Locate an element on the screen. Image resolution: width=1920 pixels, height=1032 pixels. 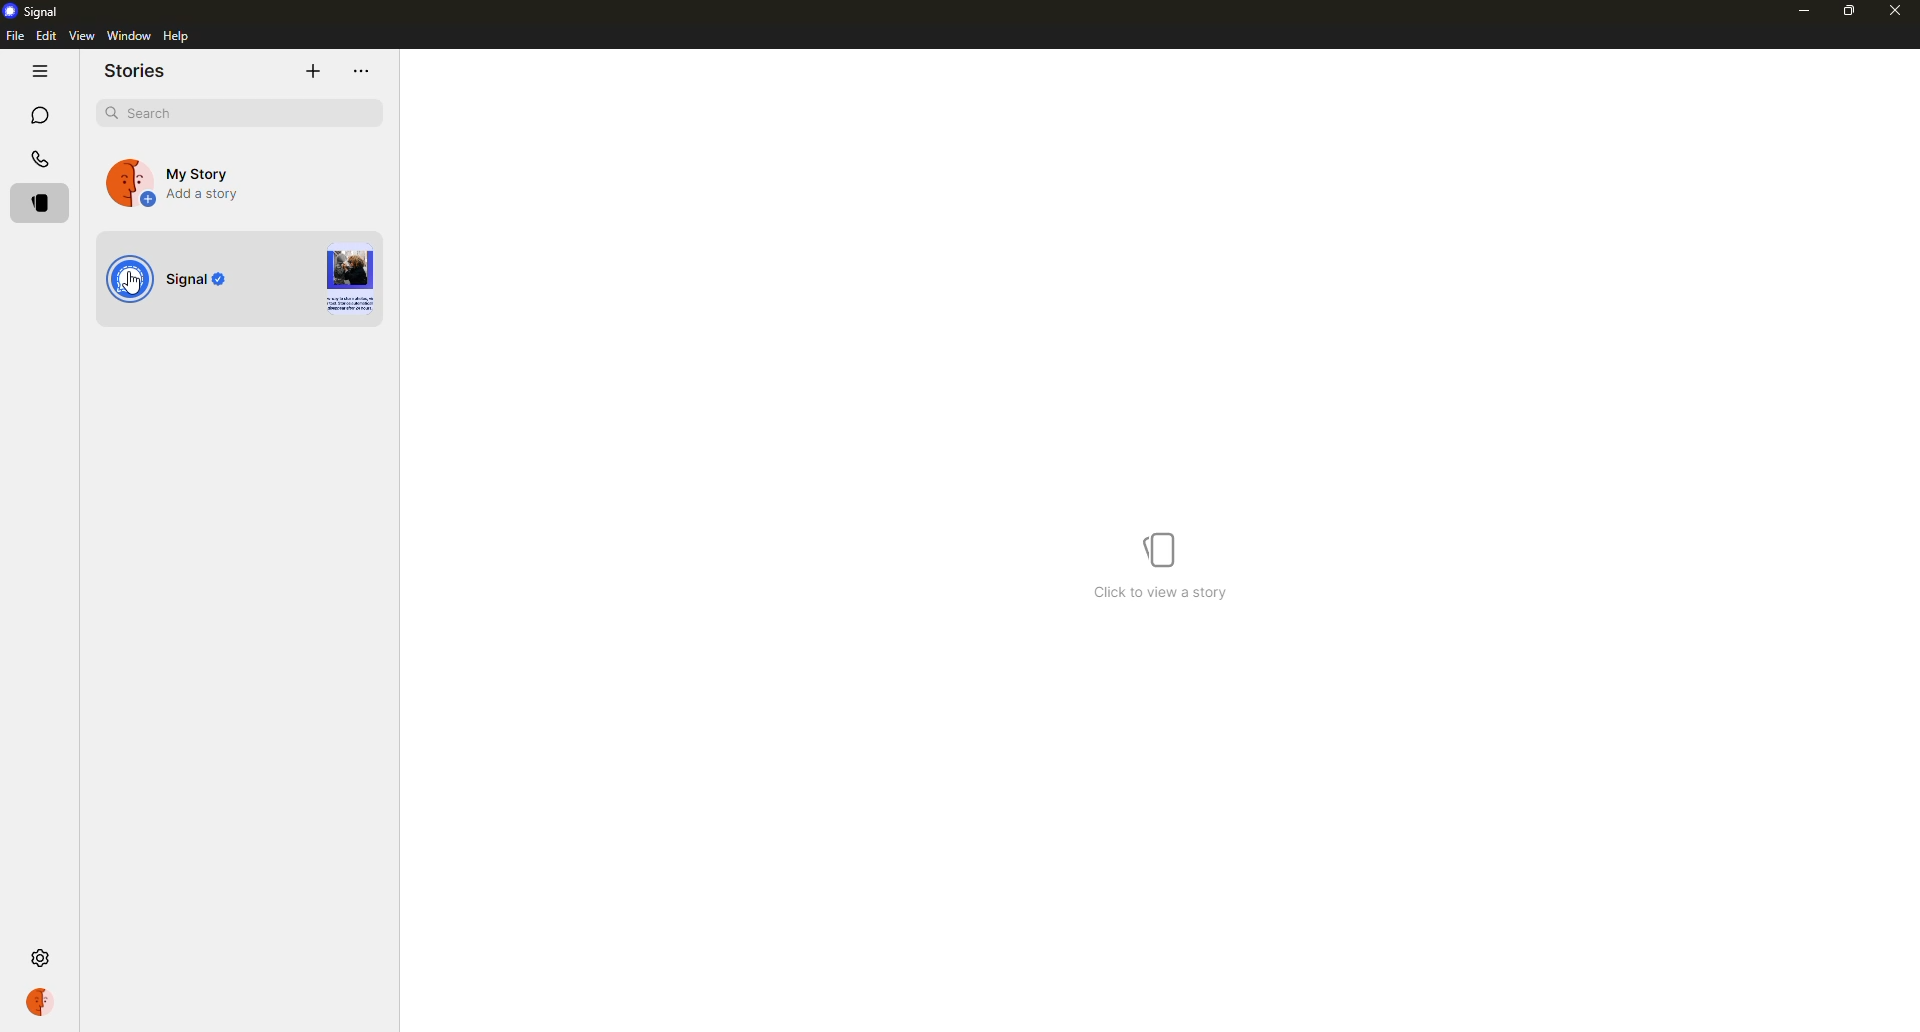
search is located at coordinates (153, 114).